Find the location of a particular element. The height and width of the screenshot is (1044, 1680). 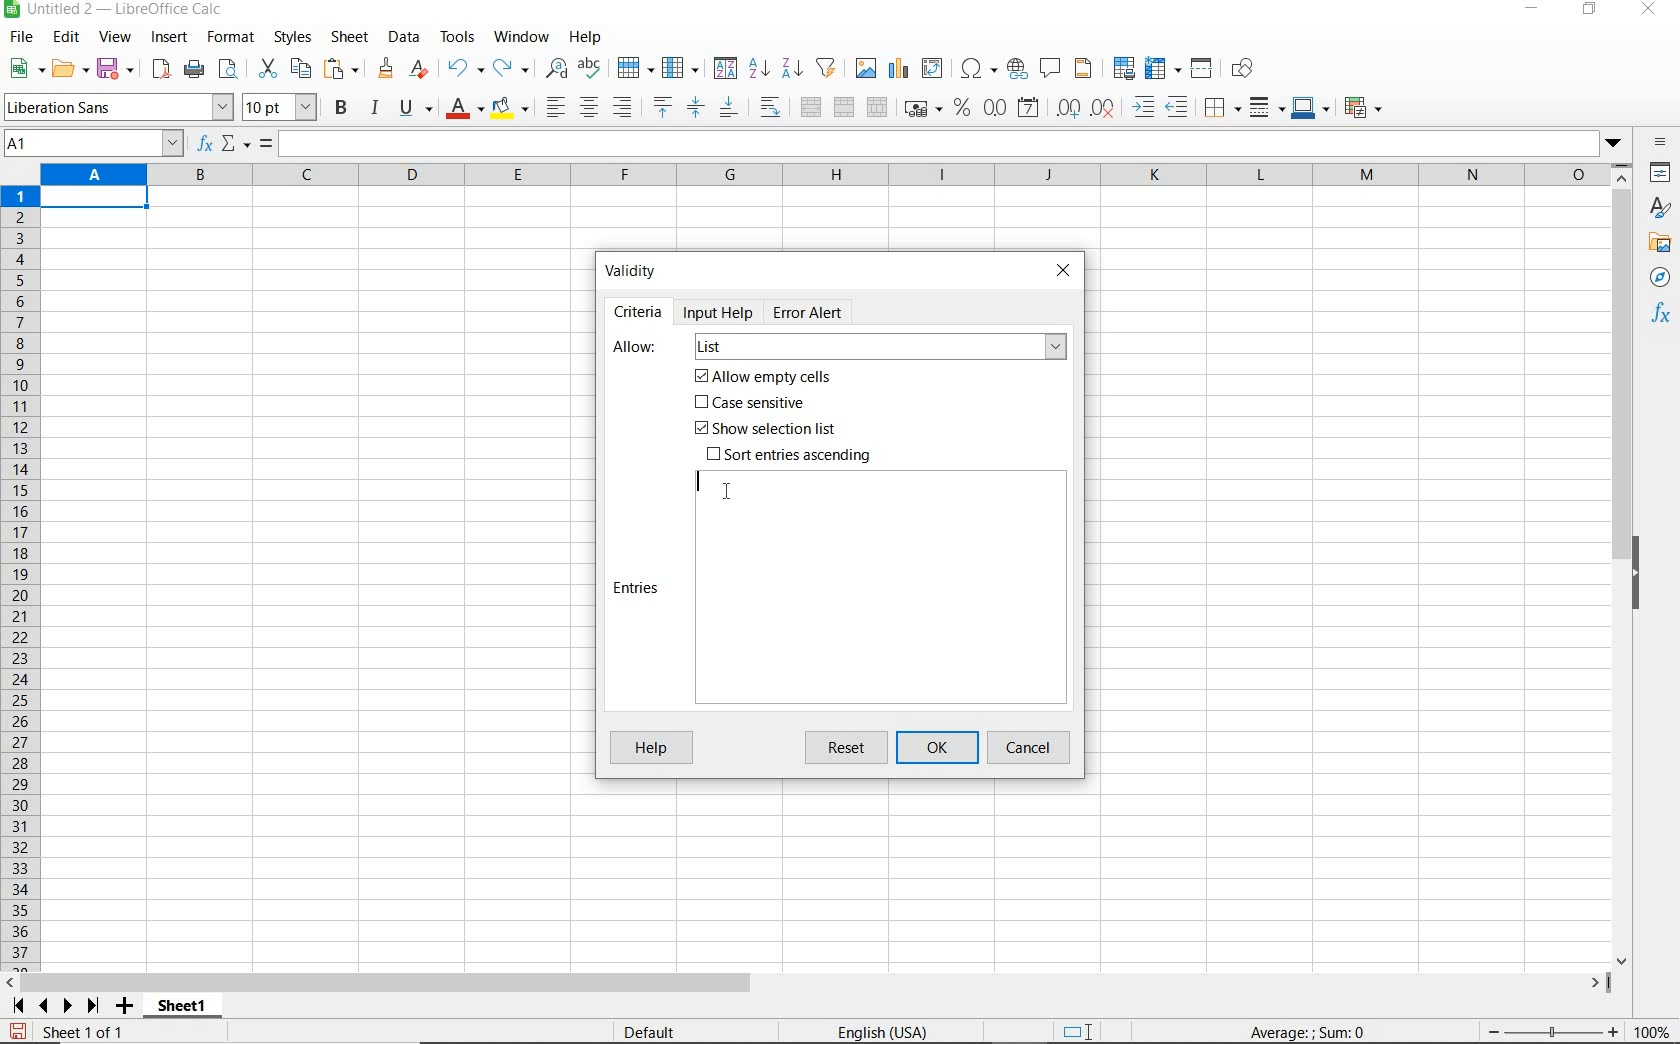

standard selection is located at coordinates (1079, 1033).